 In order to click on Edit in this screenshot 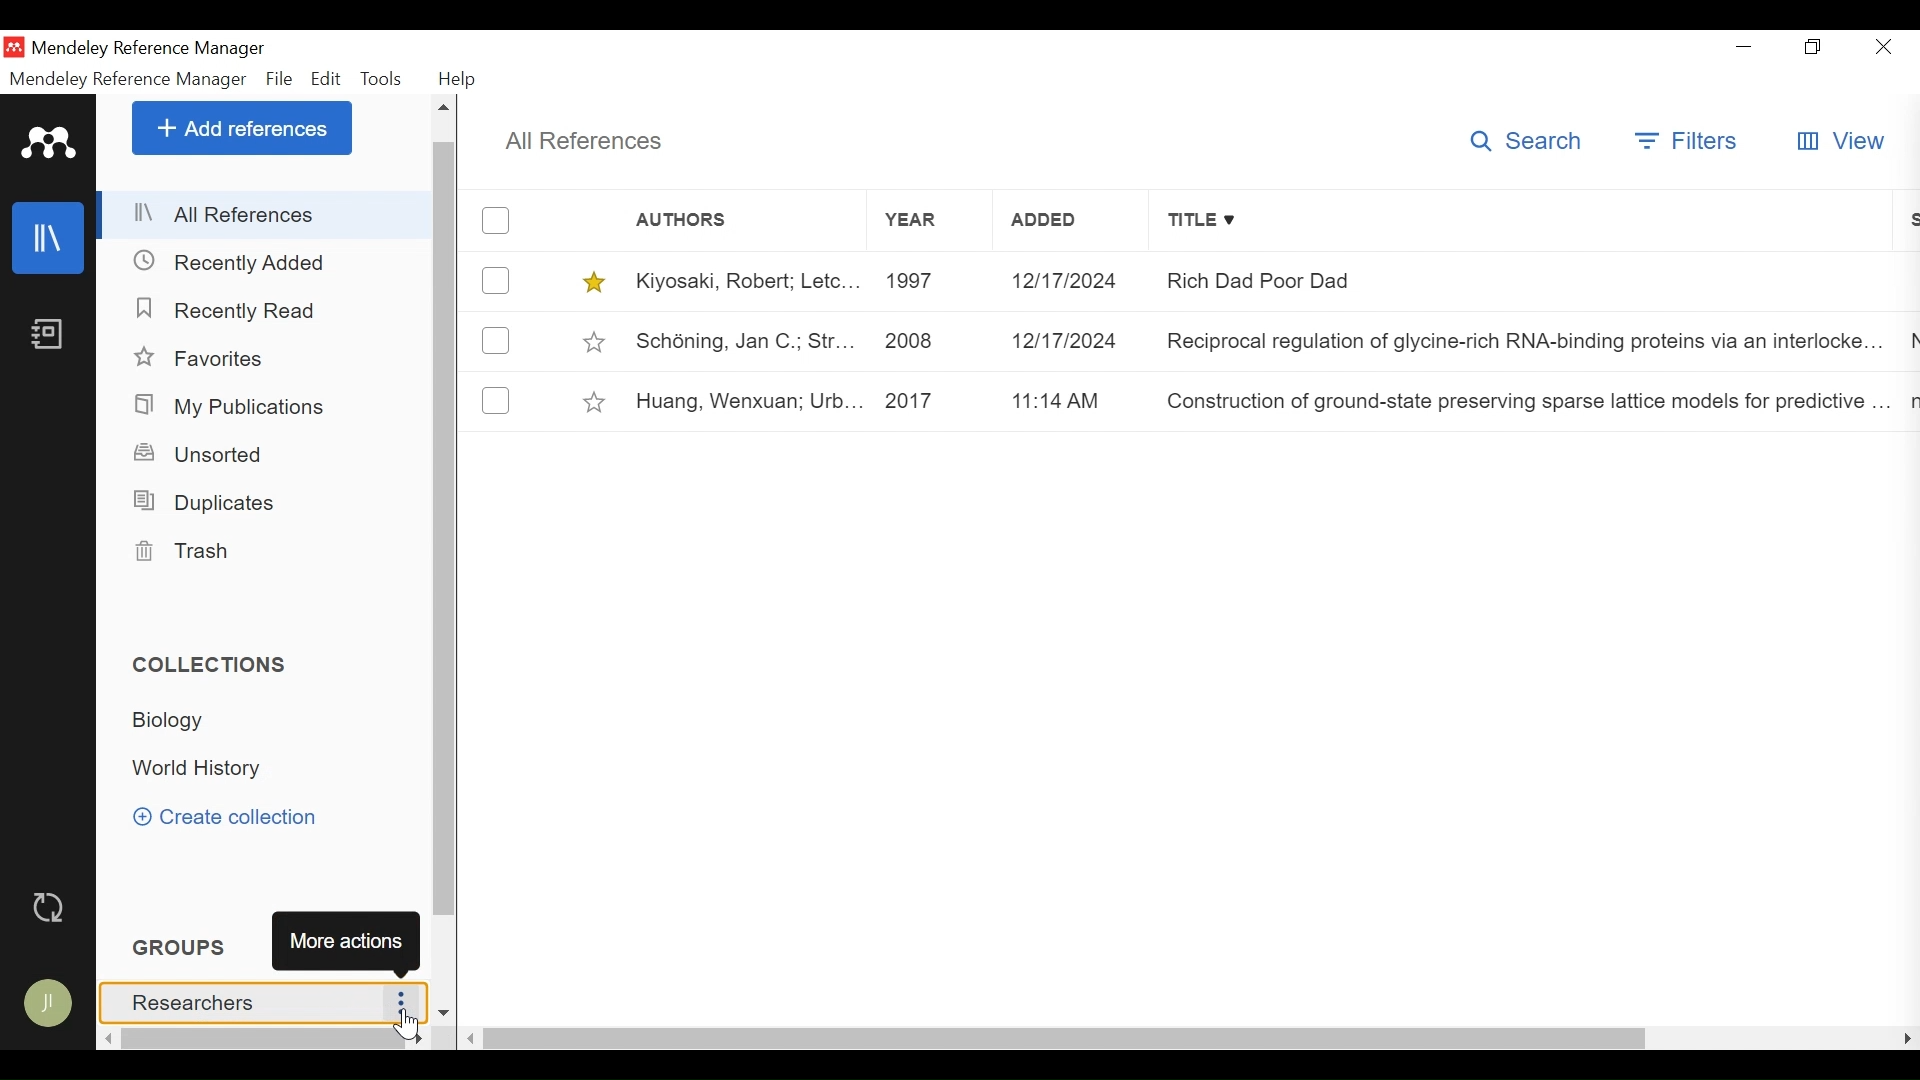, I will do `click(325, 79)`.